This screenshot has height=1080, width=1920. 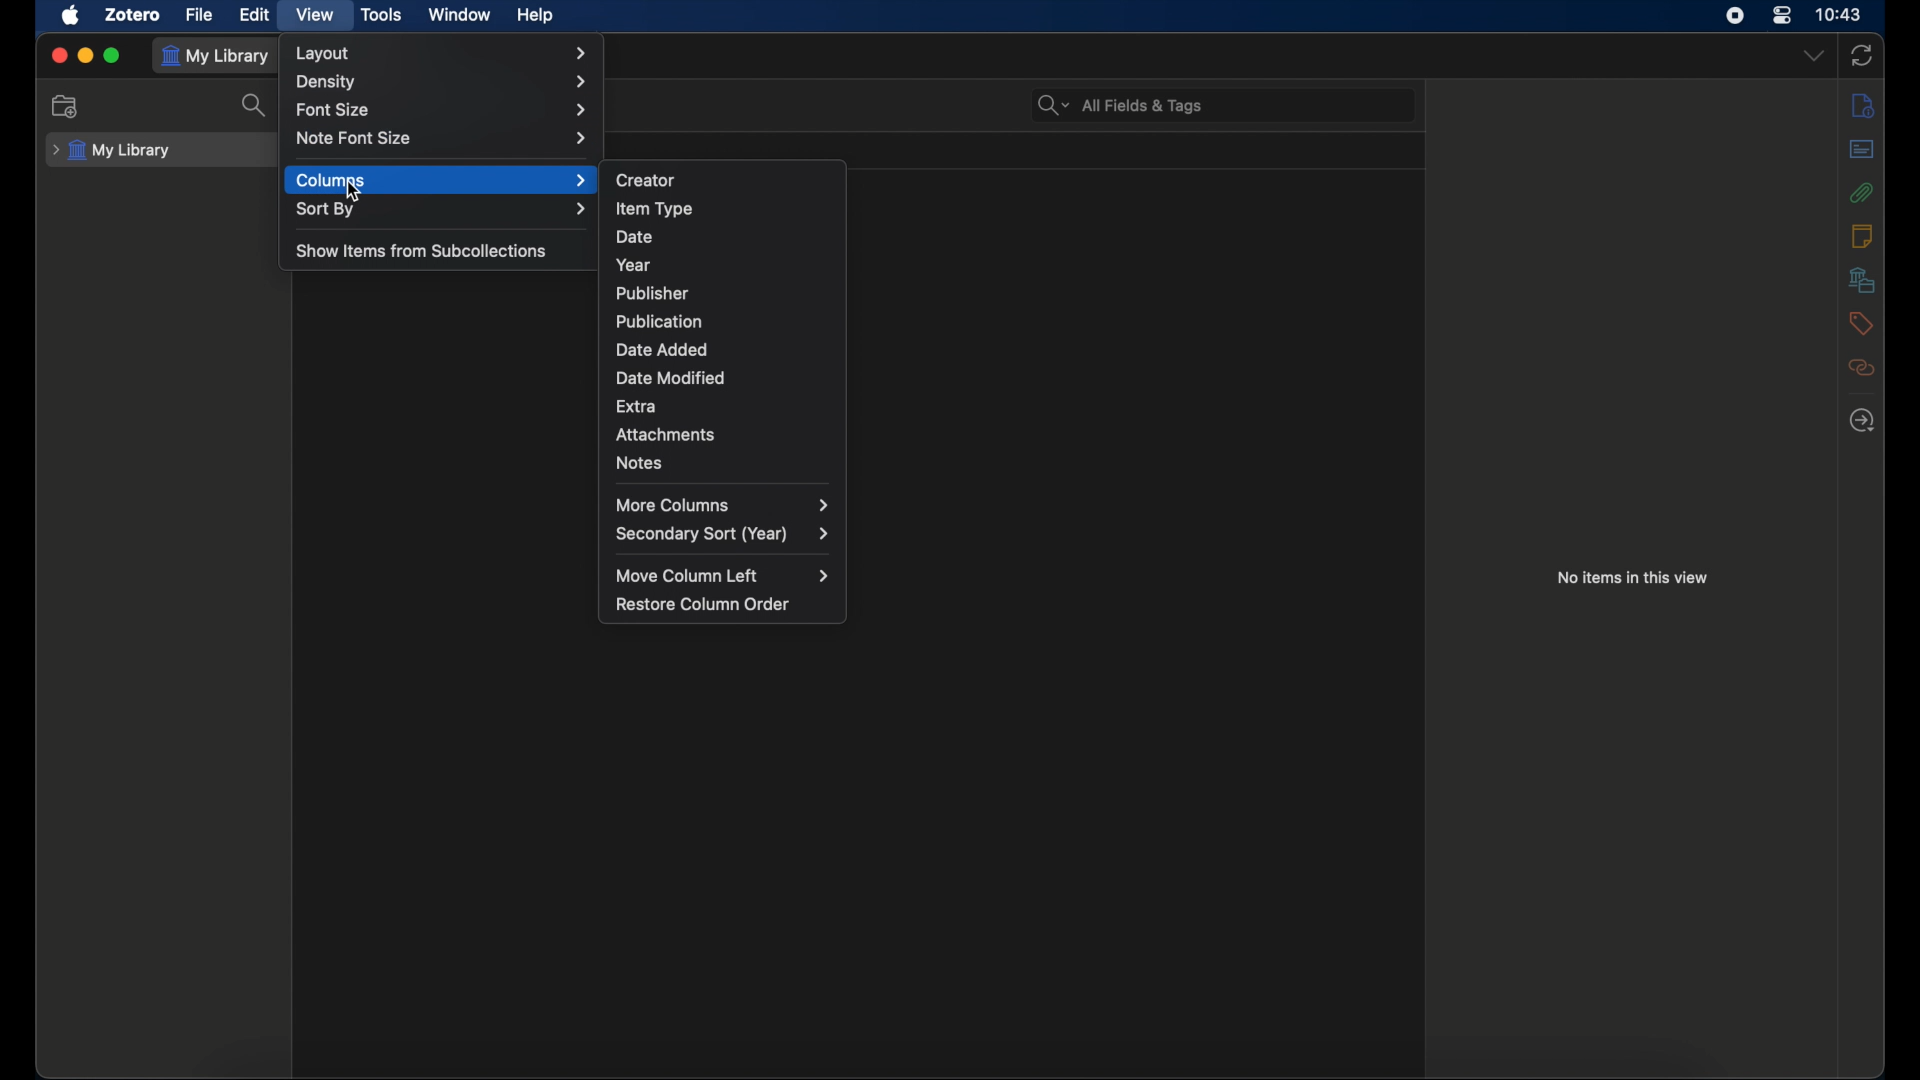 What do you see at coordinates (654, 208) in the screenshot?
I see `item type` at bounding box center [654, 208].